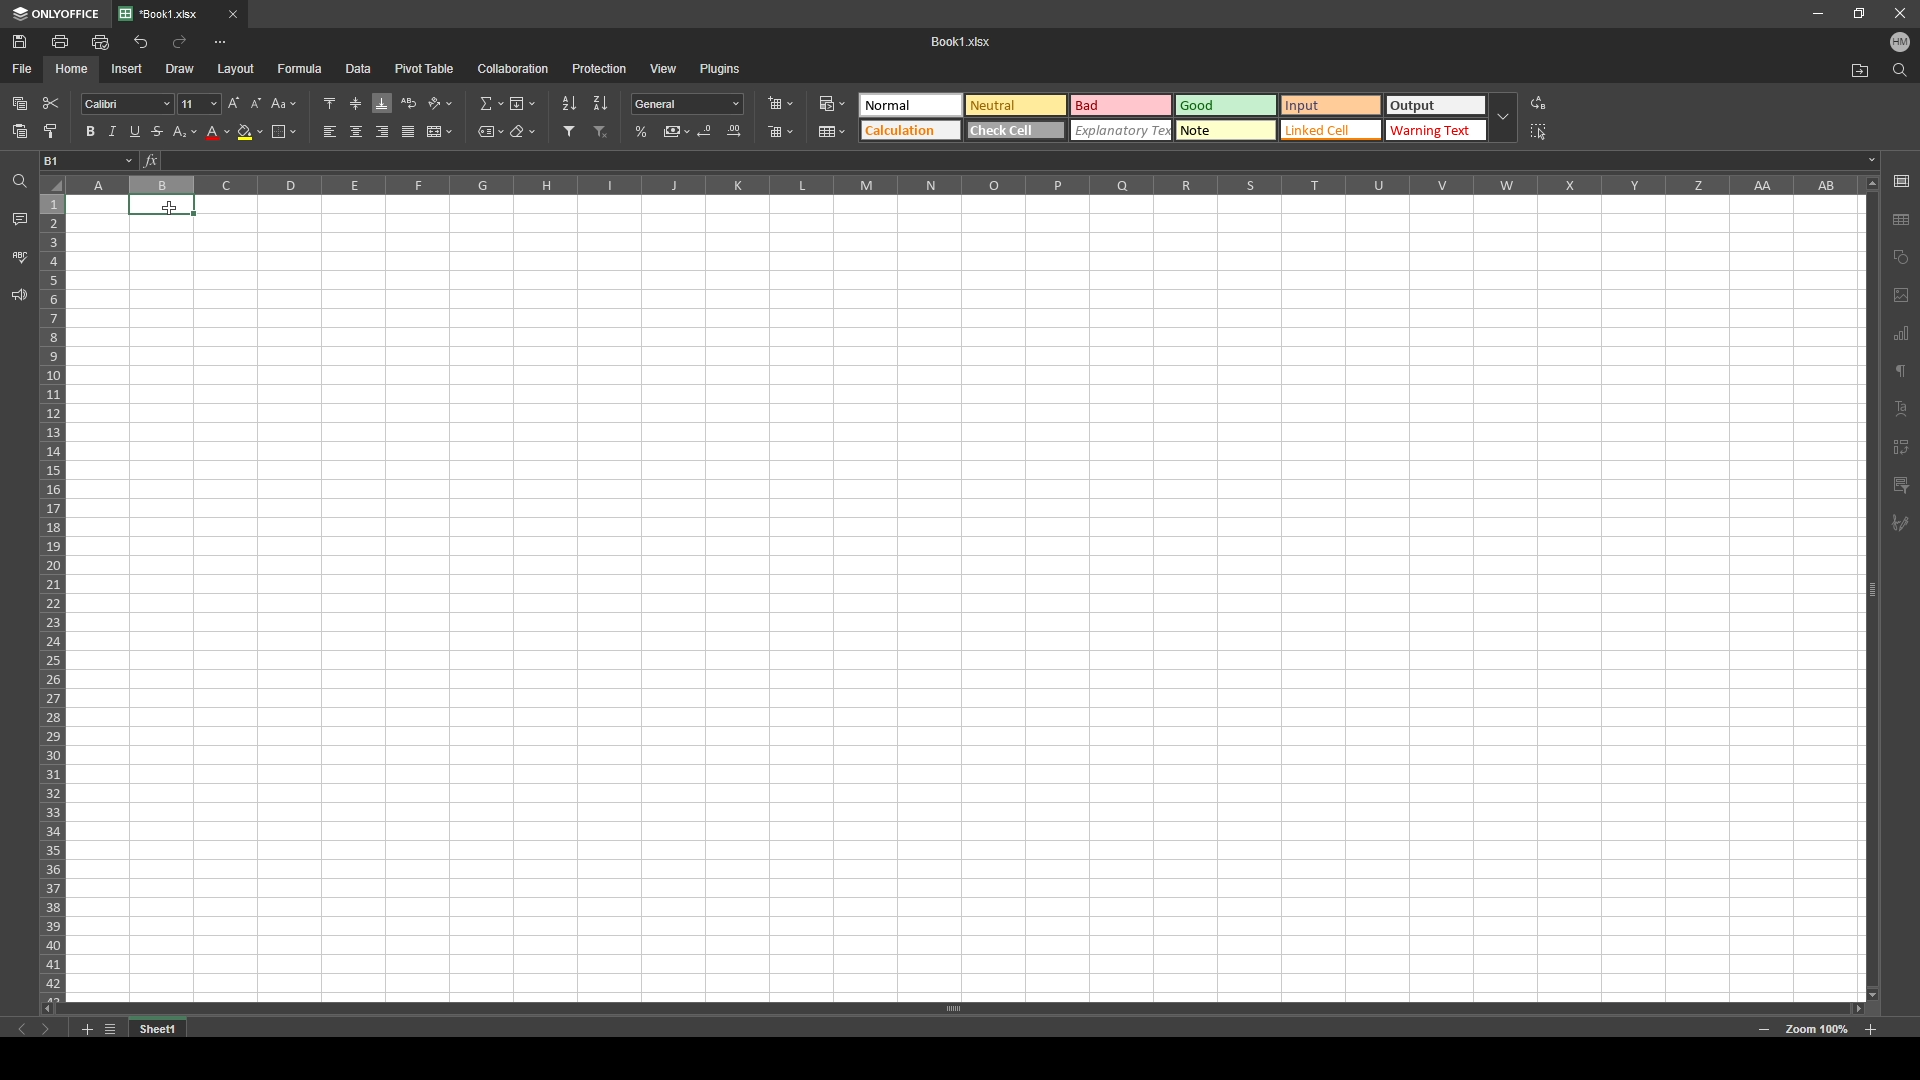 Image resolution: width=1920 pixels, height=1080 pixels. Describe the element at coordinates (128, 104) in the screenshot. I see `font style` at that location.